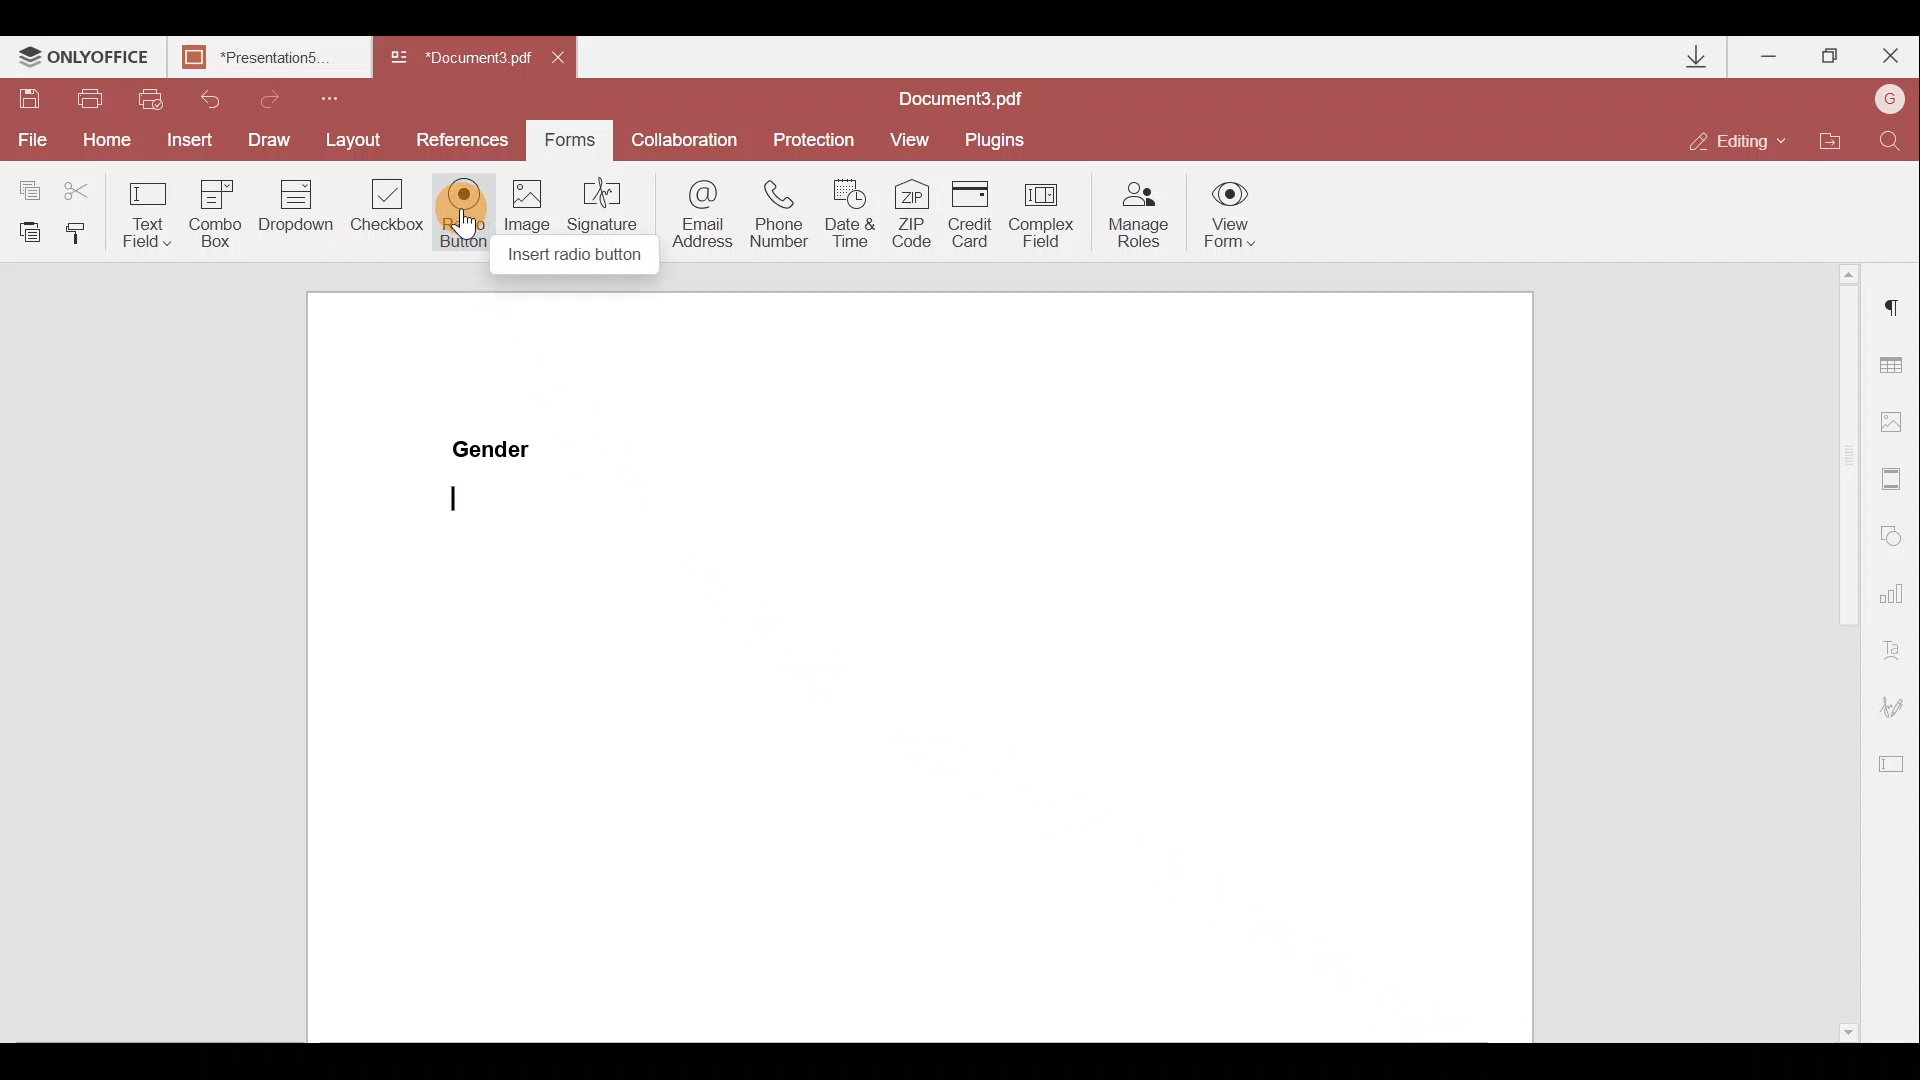  What do you see at coordinates (608, 222) in the screenshot?
I see `Signature field` at bounding box center [608, 222].